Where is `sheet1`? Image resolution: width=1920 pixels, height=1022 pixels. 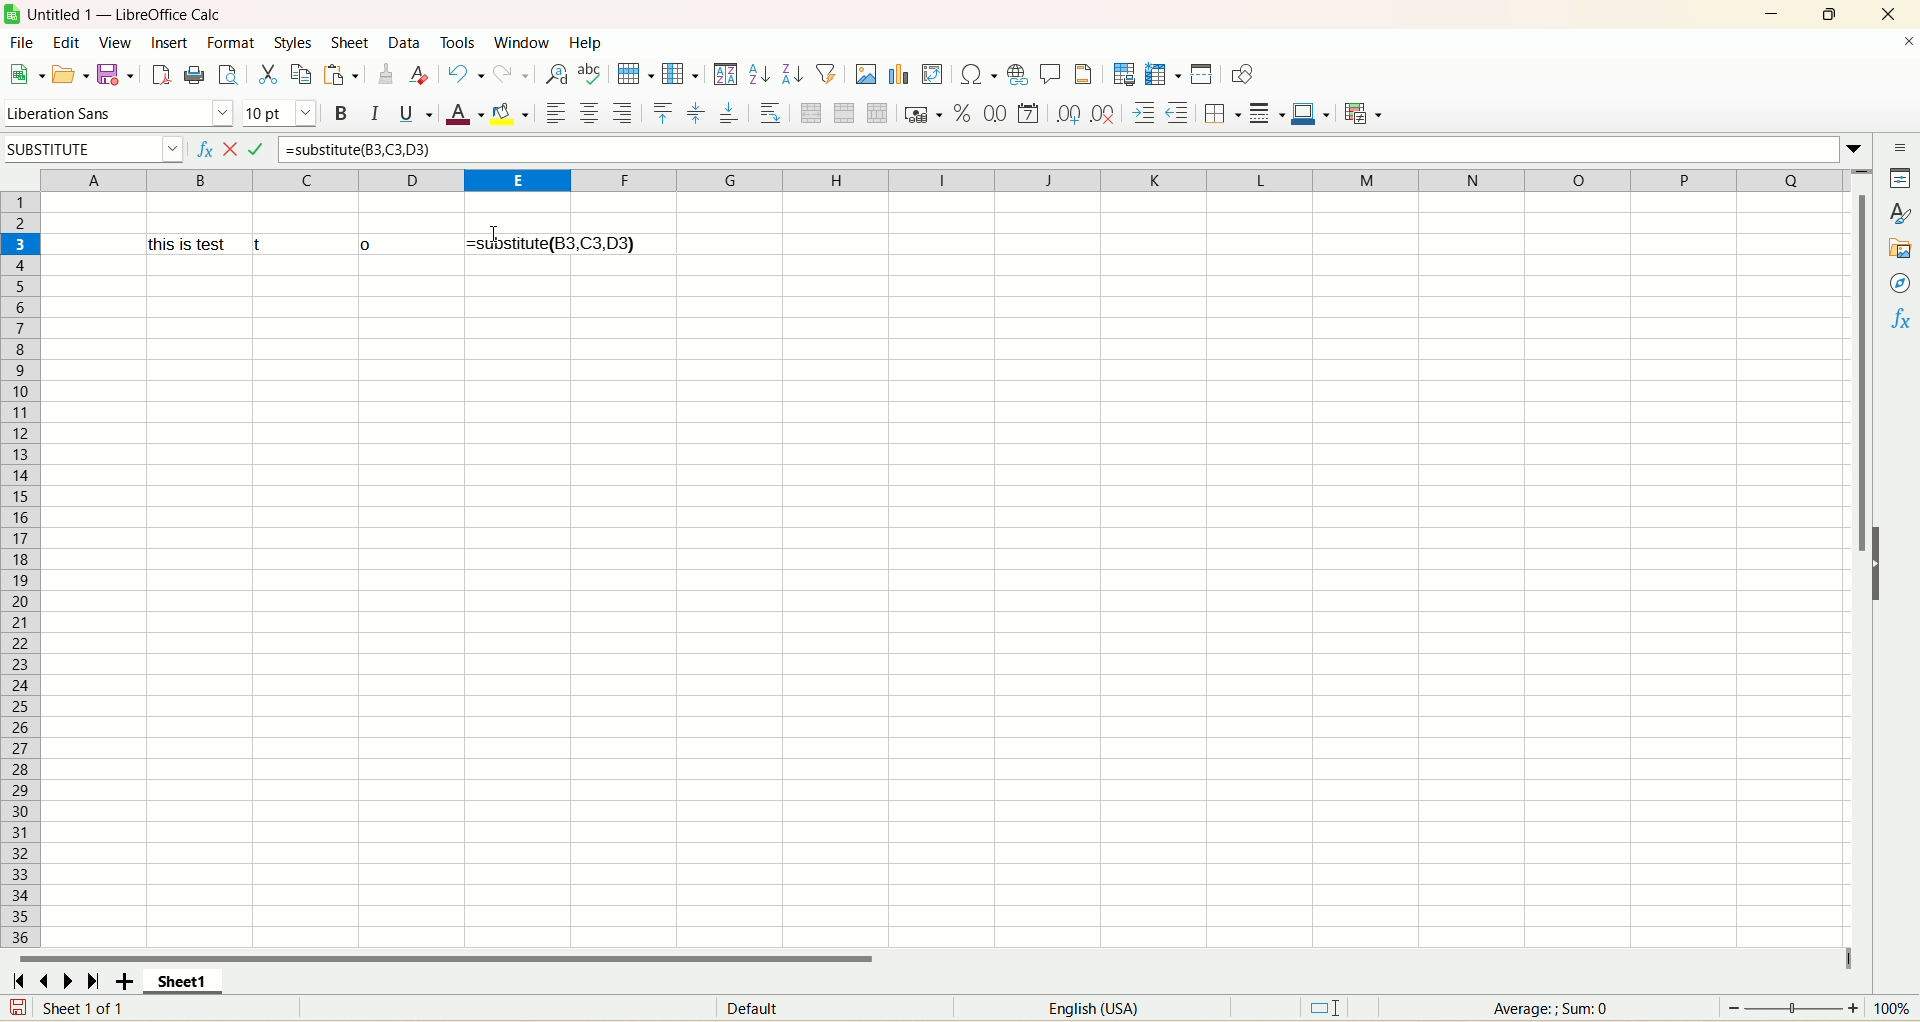 sheet1 is located at coordinates (199, 978).